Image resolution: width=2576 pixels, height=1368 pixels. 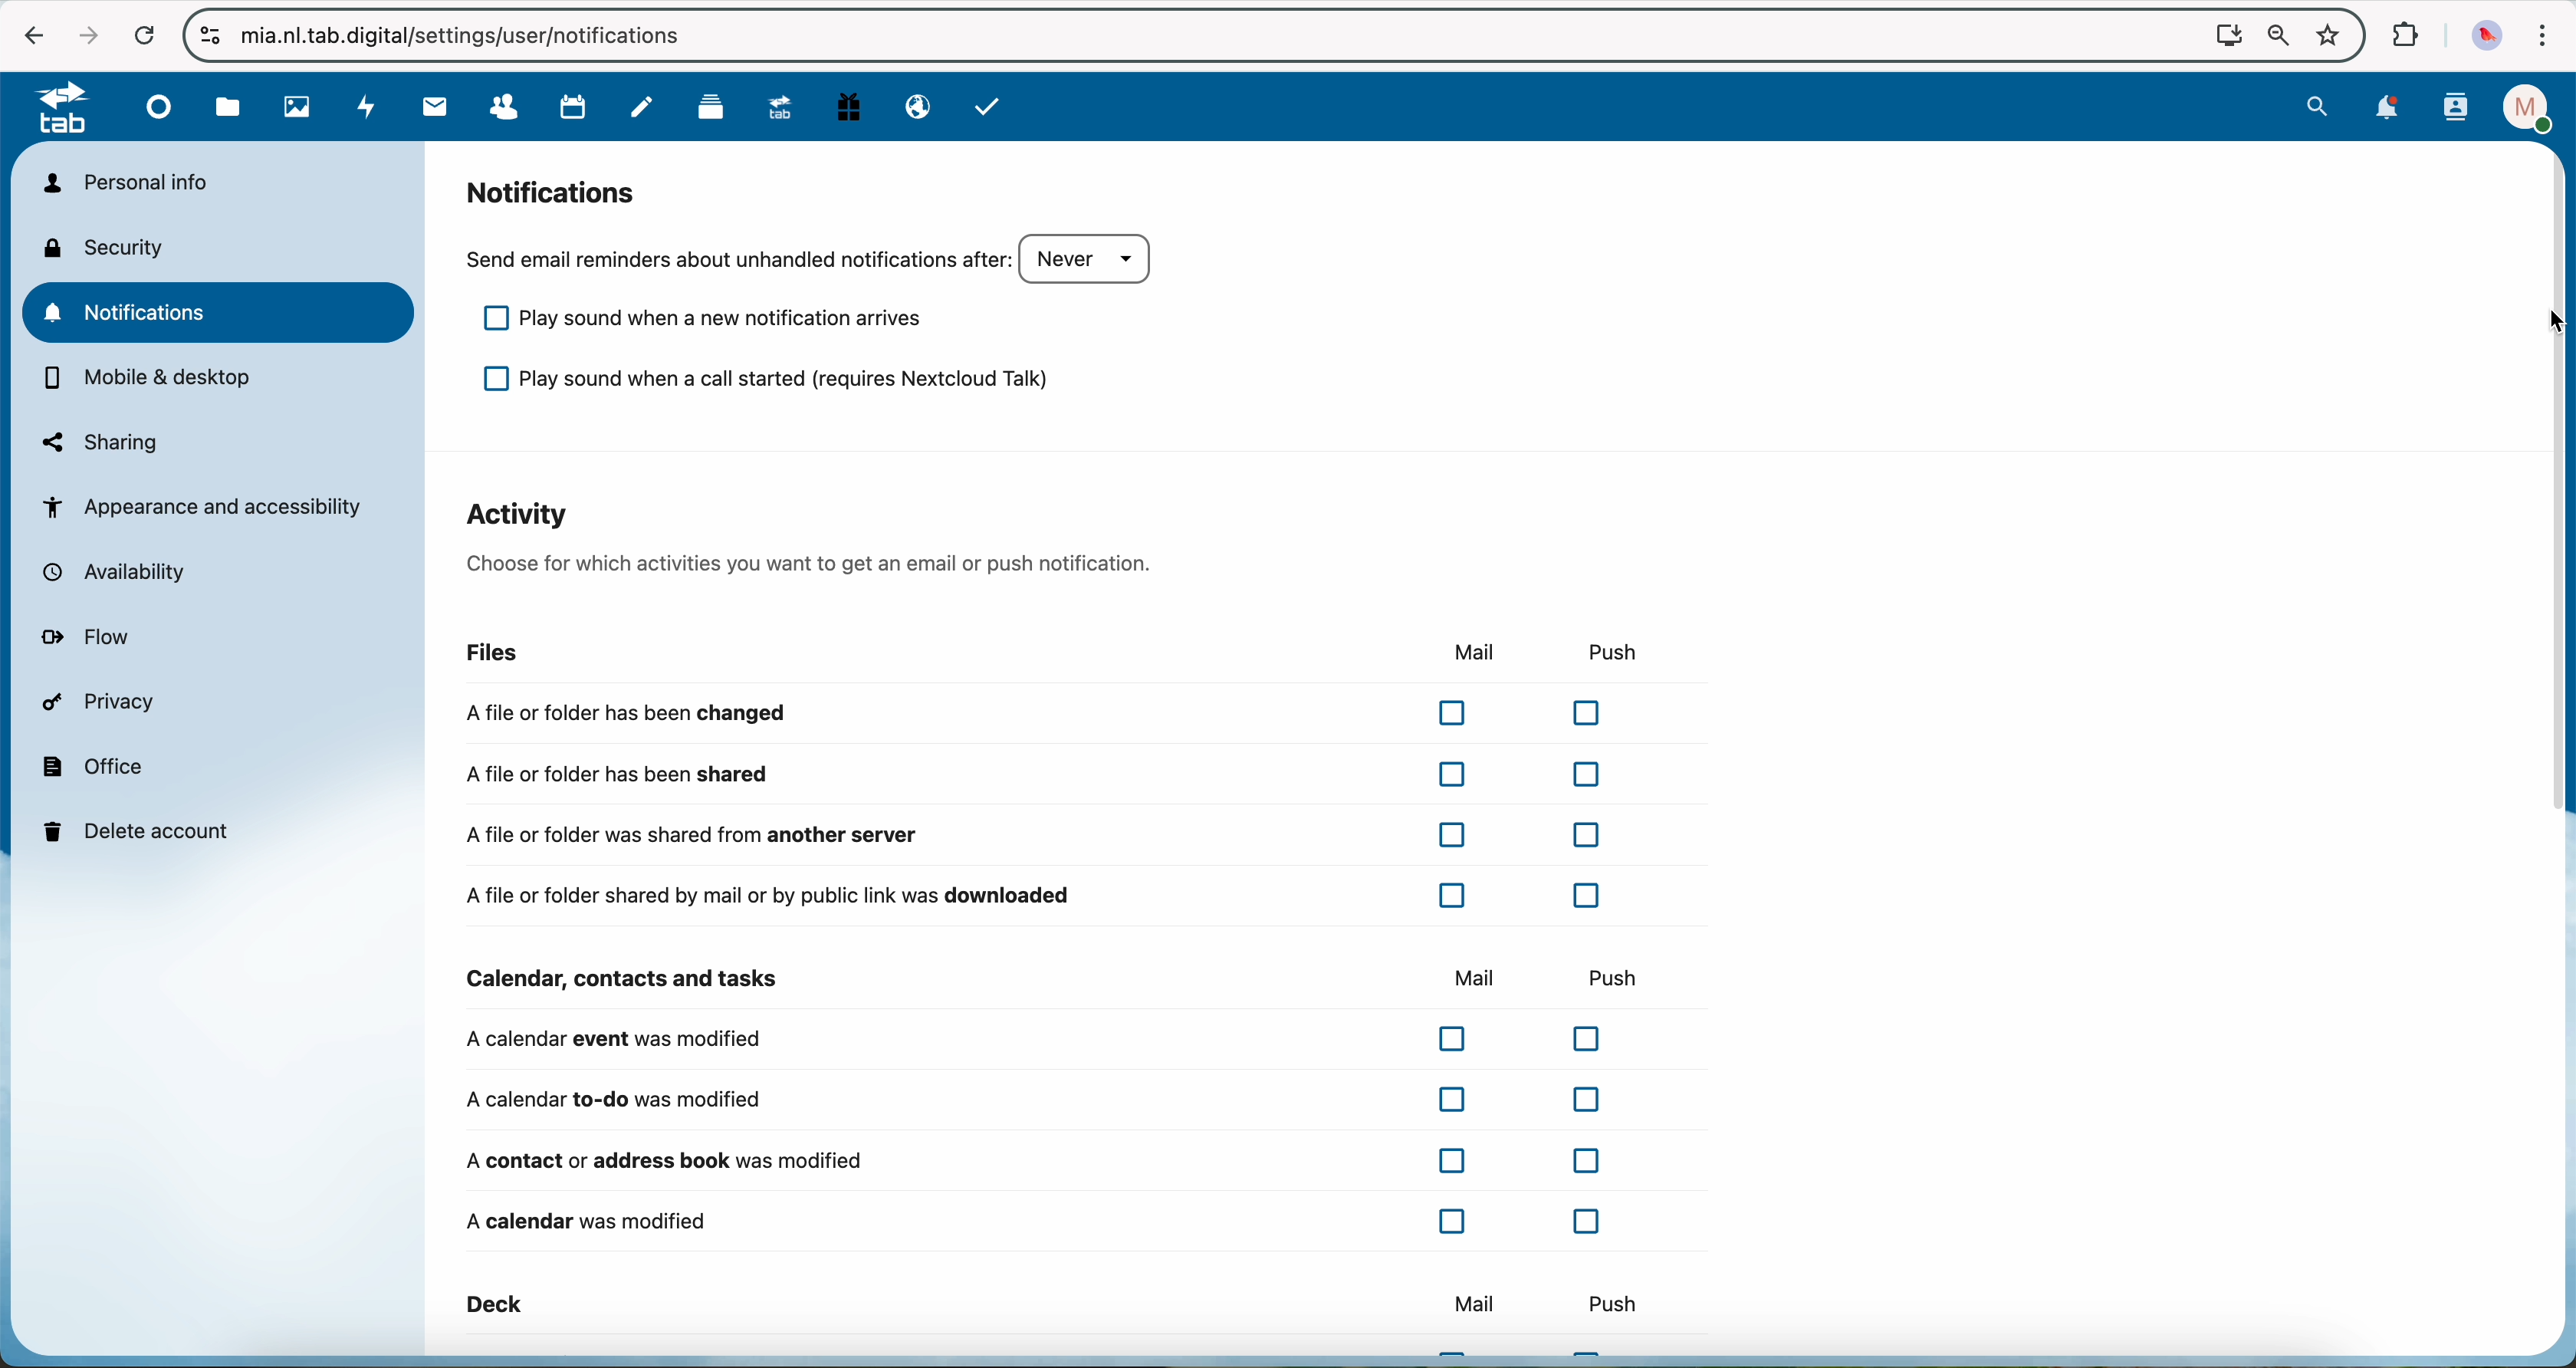 What do you see at coordinates (852, 110) in the screenshot?
I see `free trial PC` at bounding box center [852, 110].